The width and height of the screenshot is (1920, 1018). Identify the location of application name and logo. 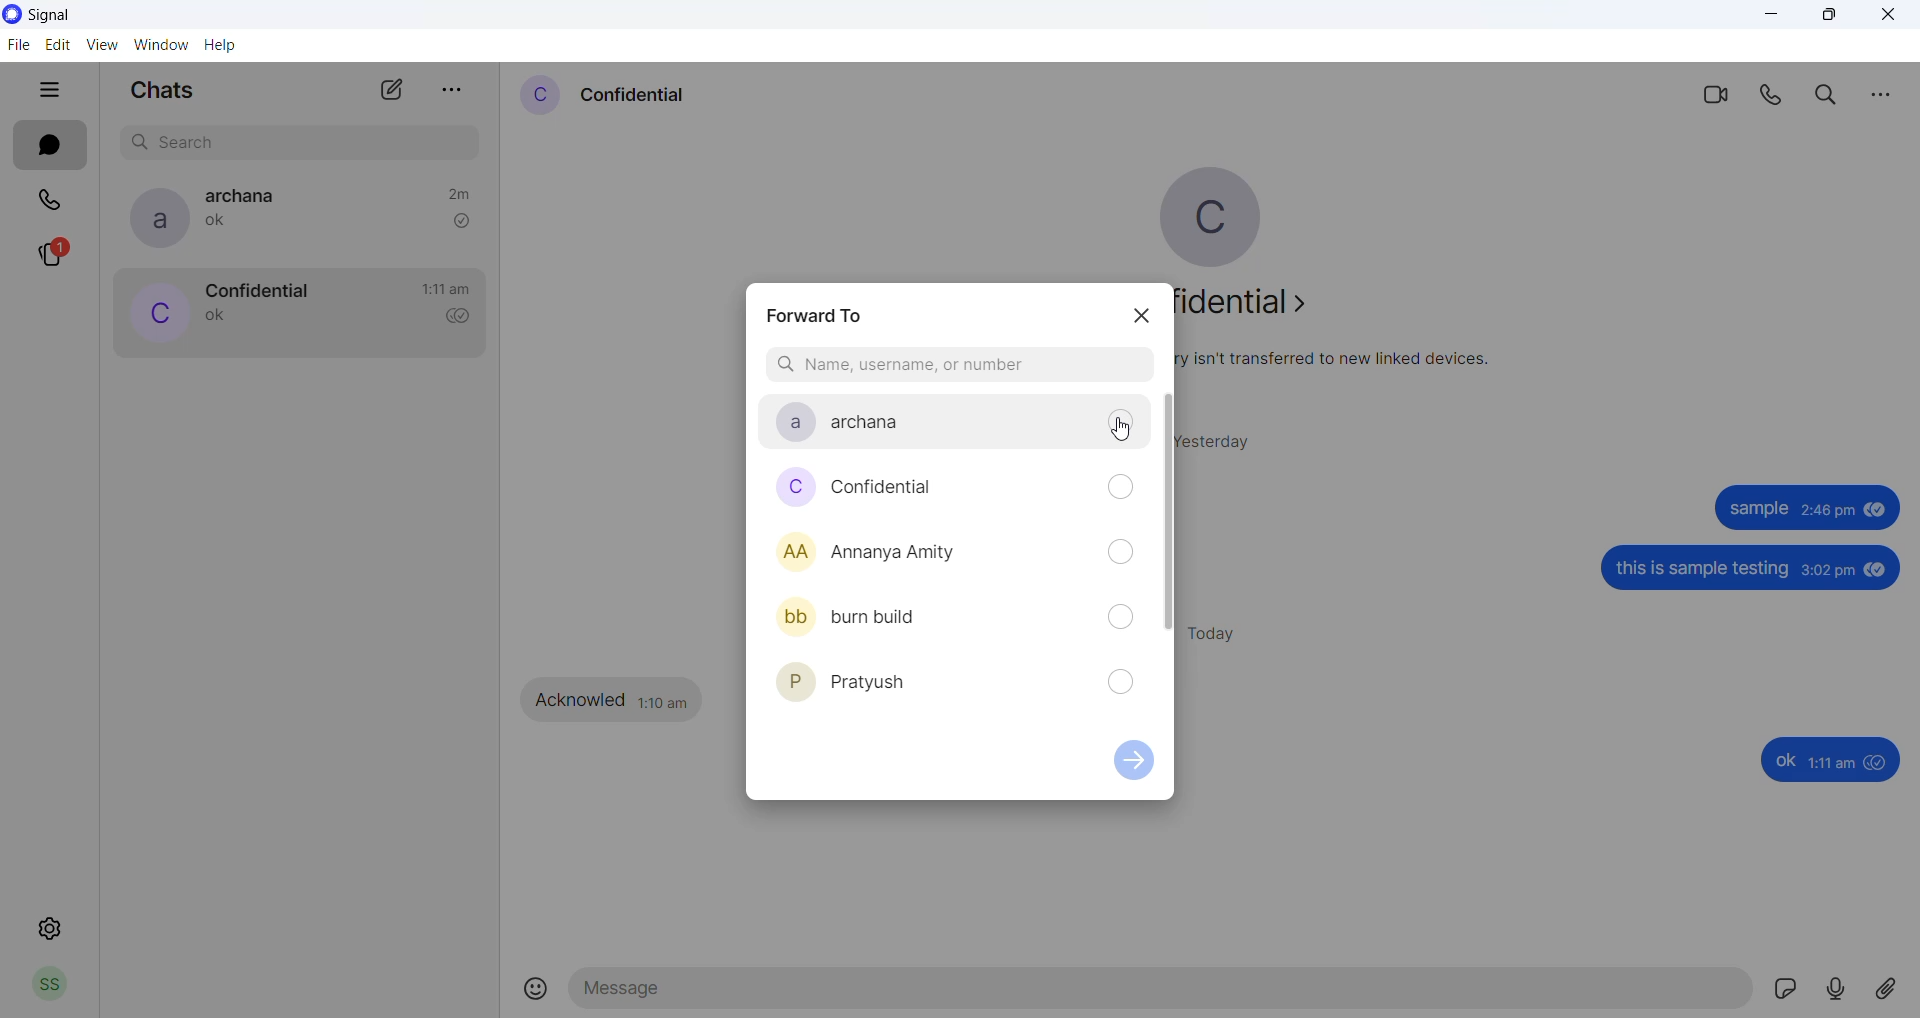
(68, 14).